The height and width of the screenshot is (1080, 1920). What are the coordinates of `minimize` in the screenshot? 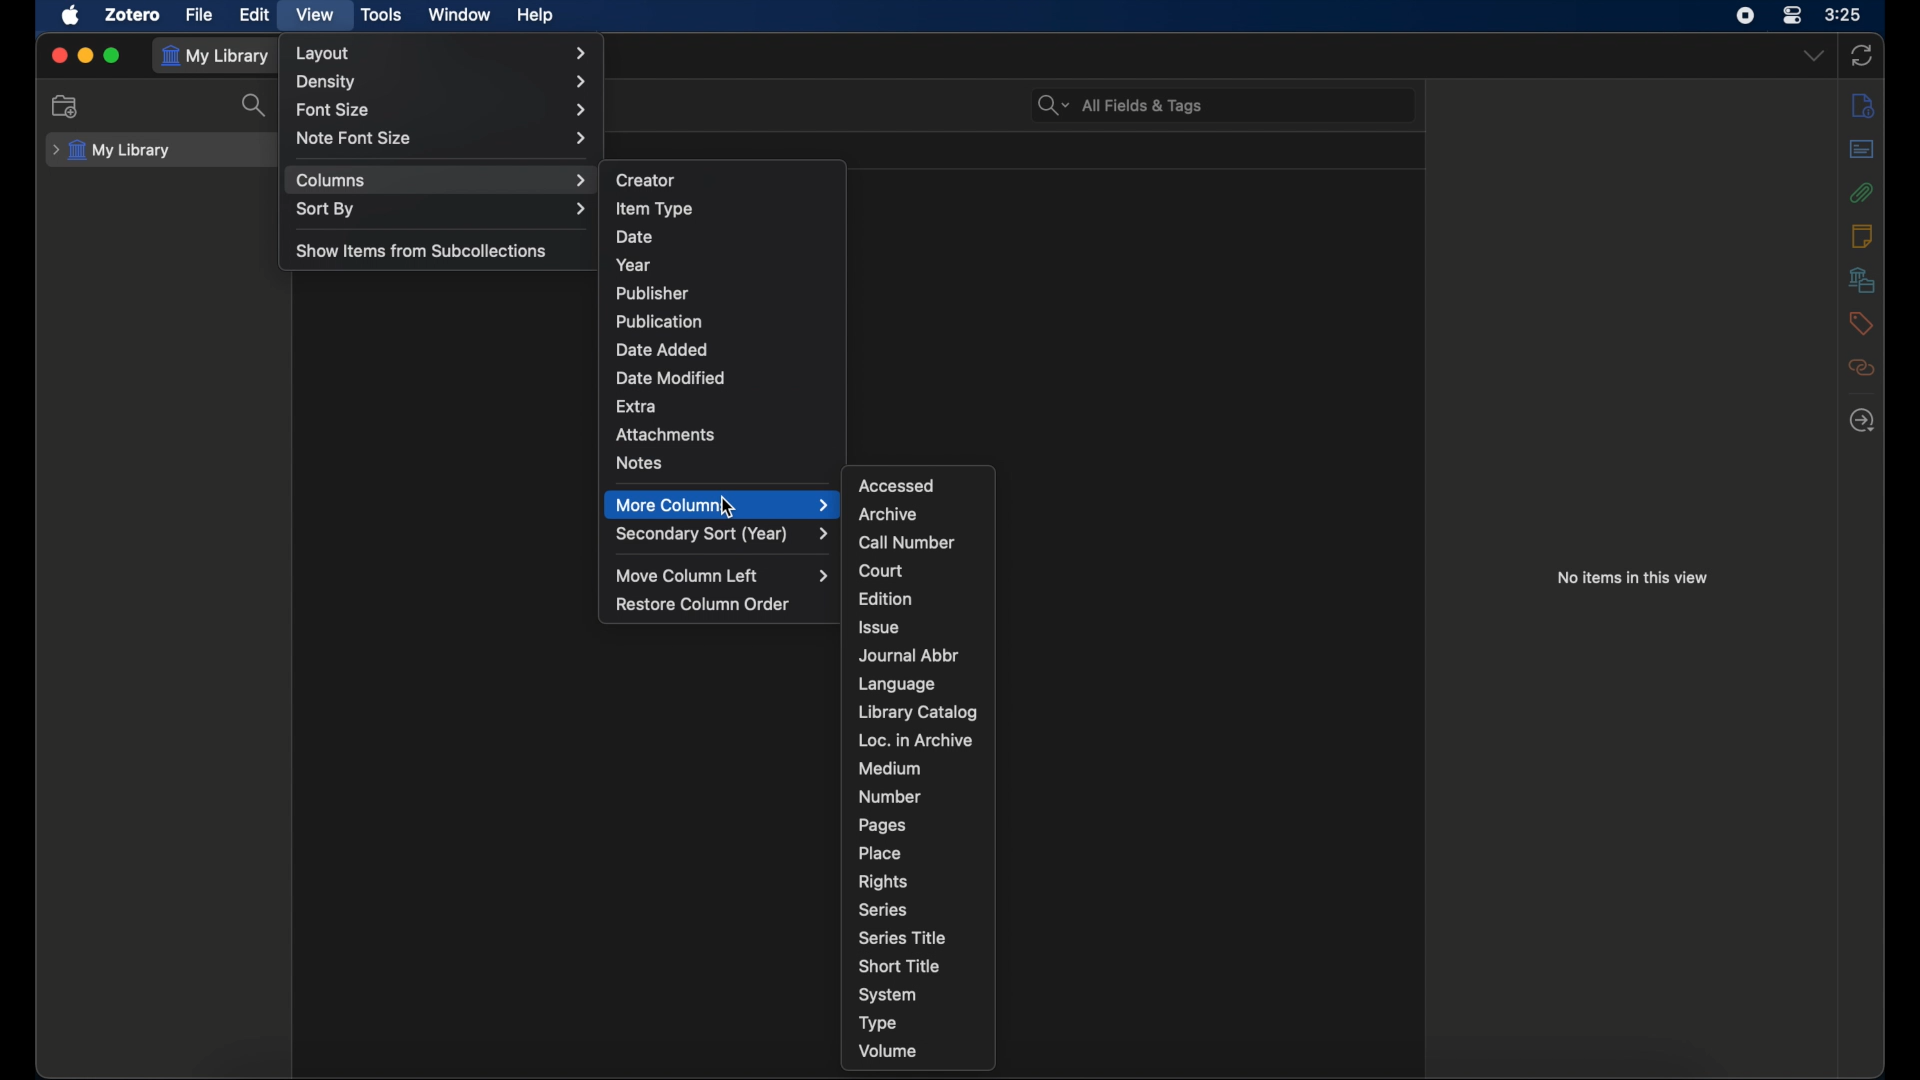 It's located at (86, 56).